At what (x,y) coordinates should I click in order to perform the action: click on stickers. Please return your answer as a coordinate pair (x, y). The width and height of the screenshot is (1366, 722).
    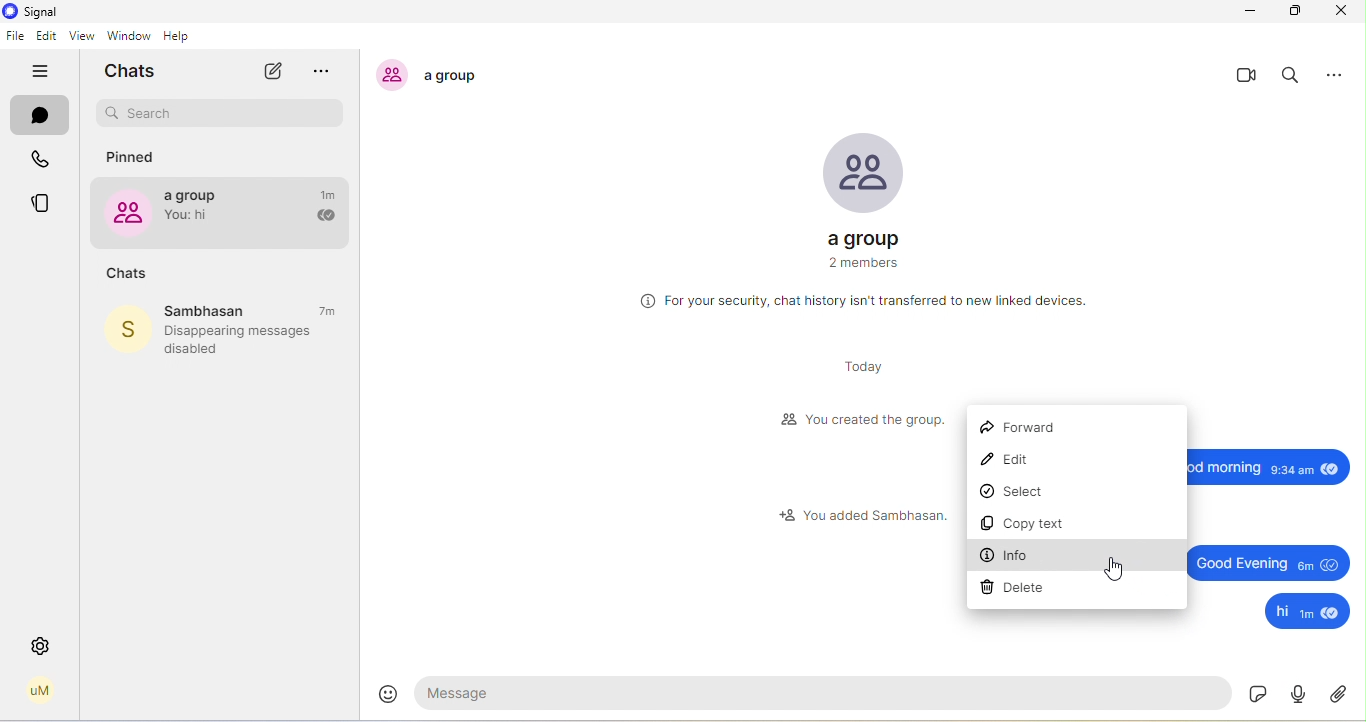
    Looking at the image, I should click on (1258, 692).